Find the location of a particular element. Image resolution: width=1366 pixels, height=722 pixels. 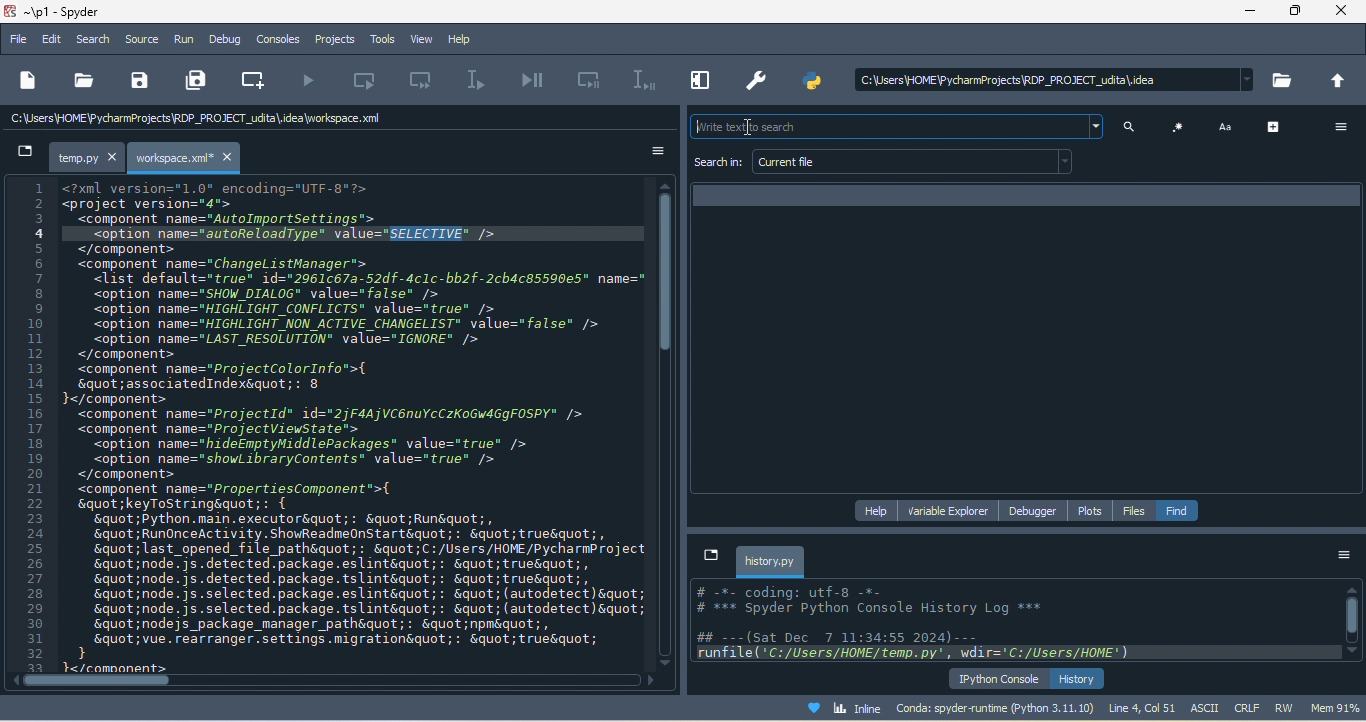

c\users\home\pycharm project is located at coordinates (222, 121).